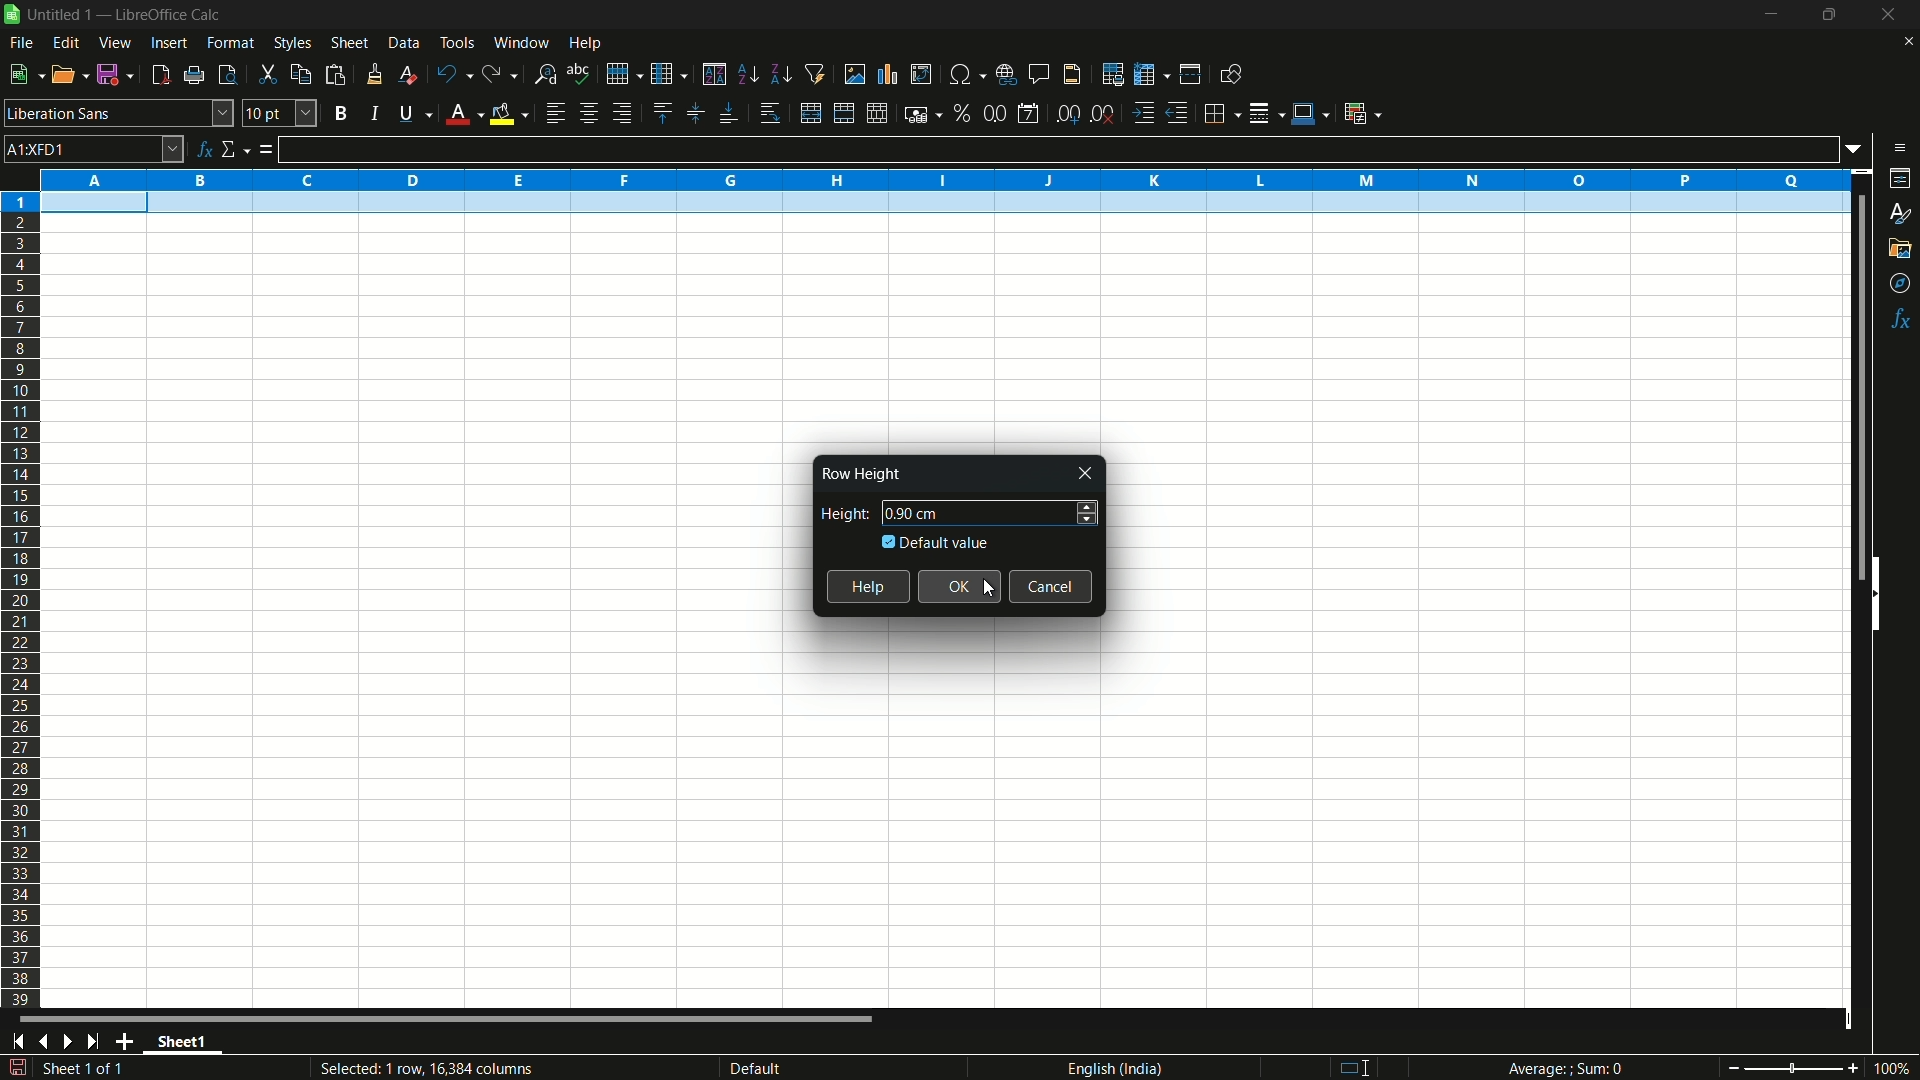 This screenshot has height=1080, width=1920. I want to click on font name, so click(119, 113).